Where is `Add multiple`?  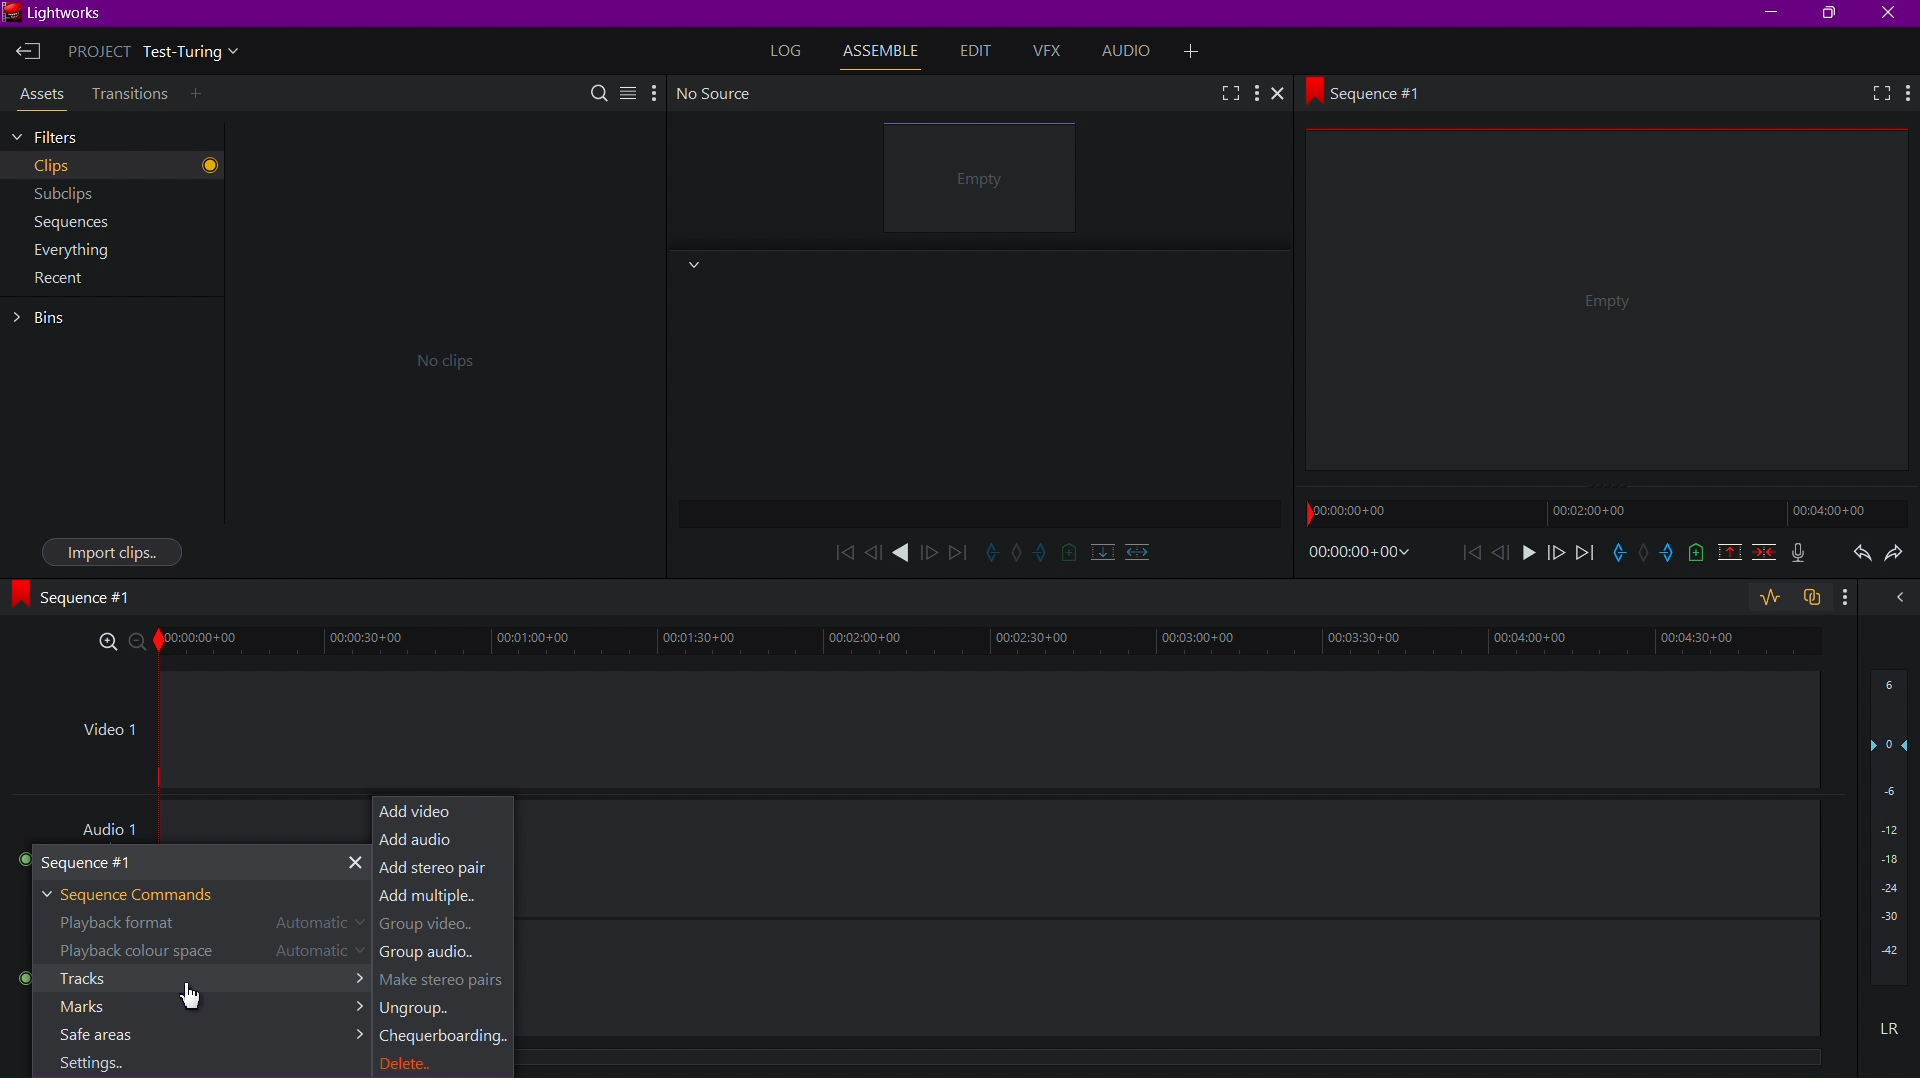
Add multiple is located at coordinates (443, 899).